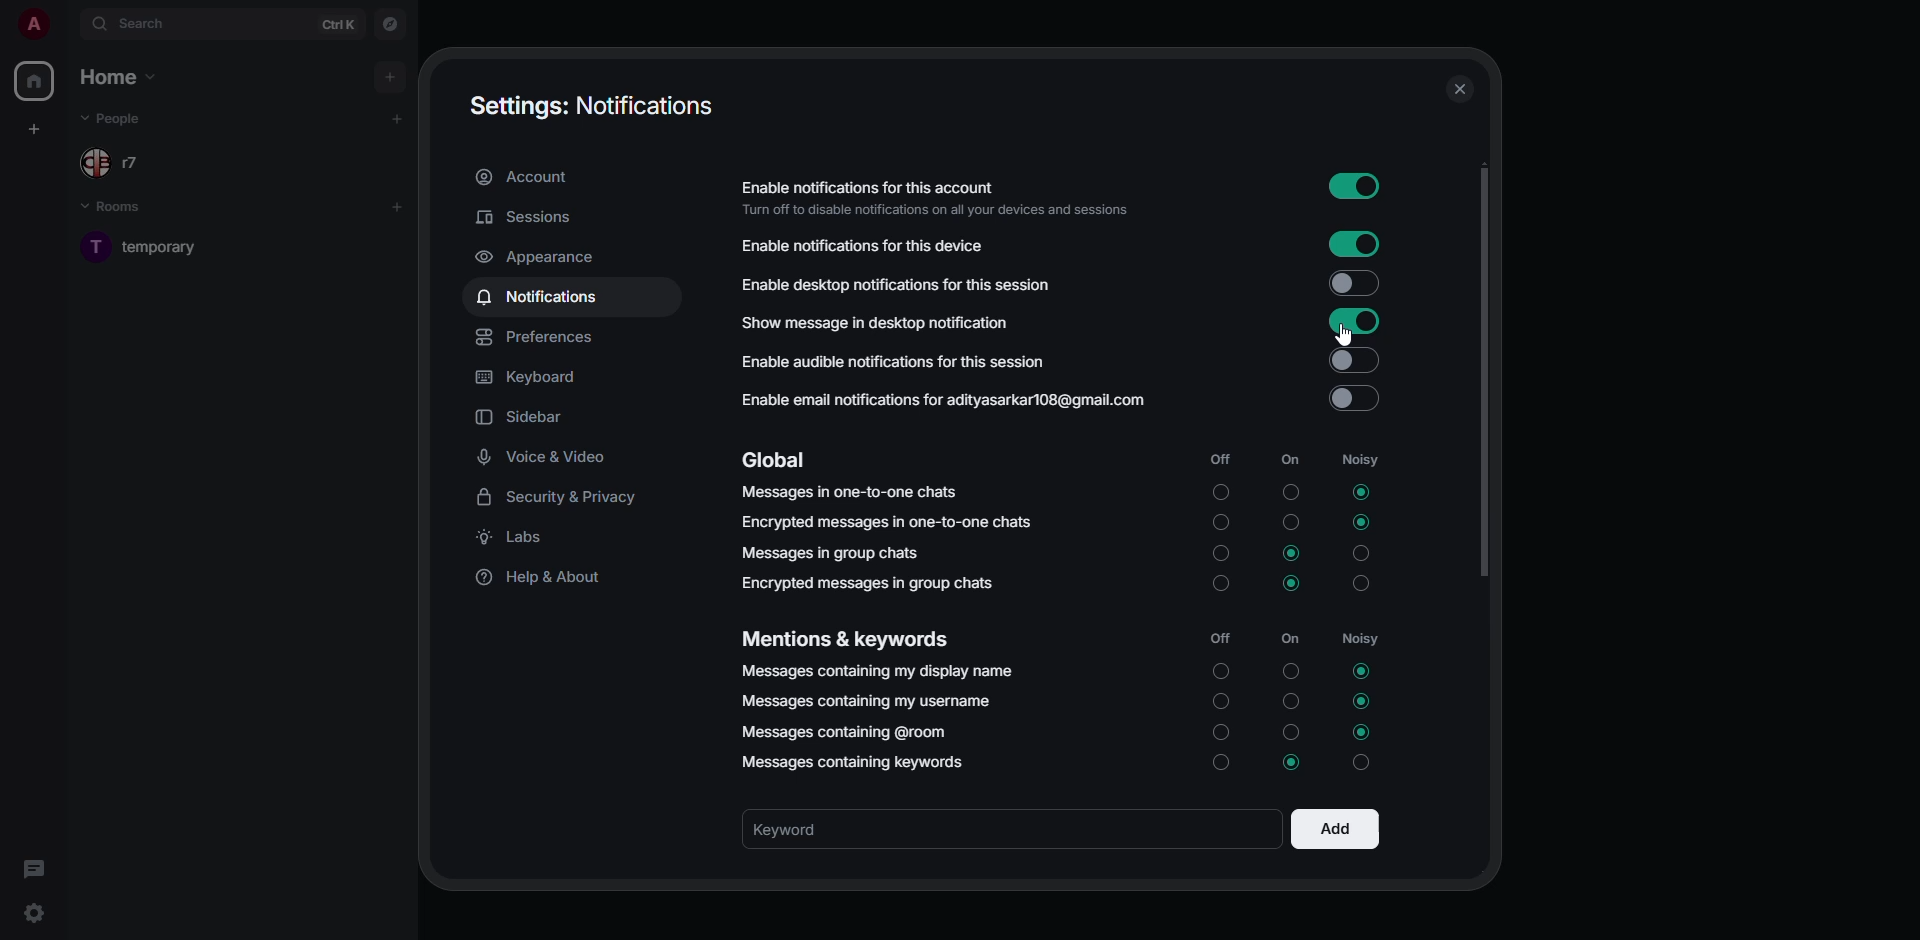 Image resolution: width=1920 pixels, height=940 pixels. I want to click on preferences, so click(540, 338).